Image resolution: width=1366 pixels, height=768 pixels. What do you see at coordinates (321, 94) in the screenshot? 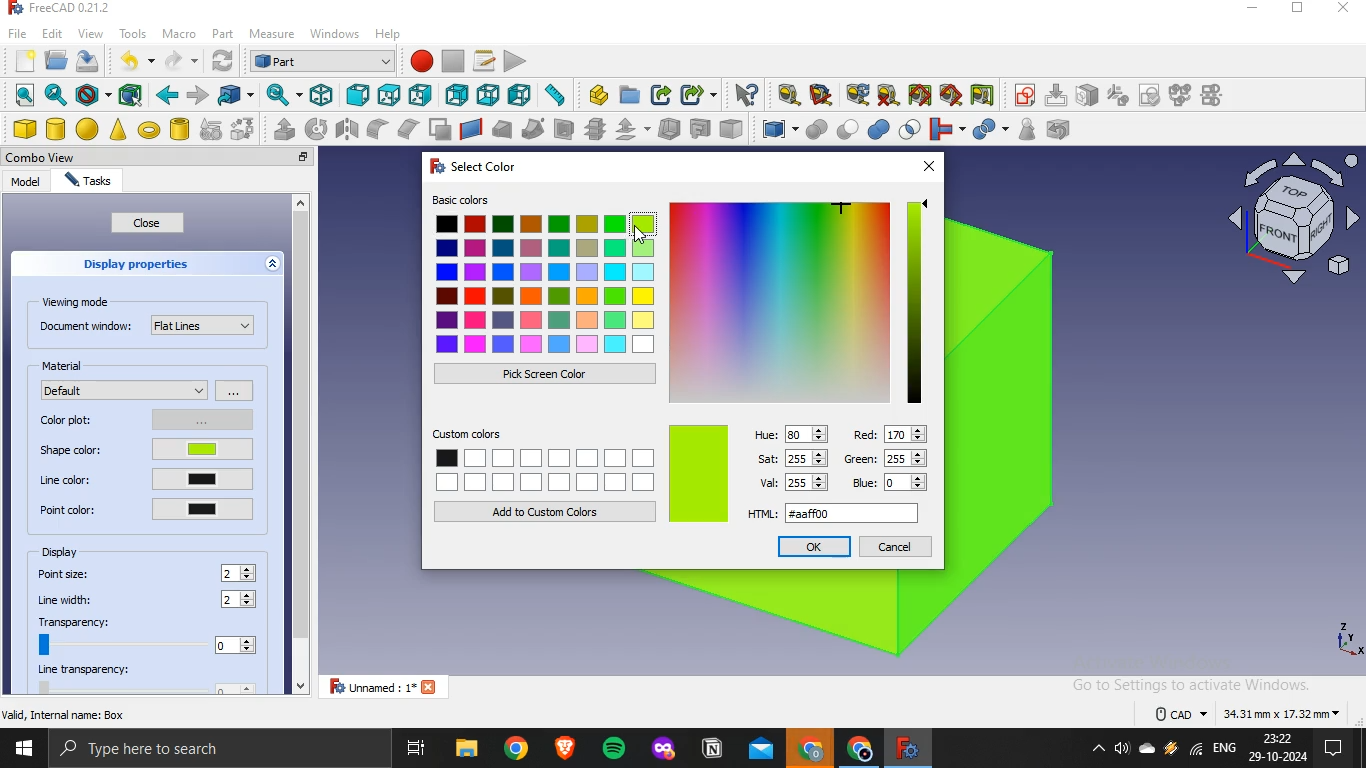
I see `isometric` at bounding box center [321, 94].